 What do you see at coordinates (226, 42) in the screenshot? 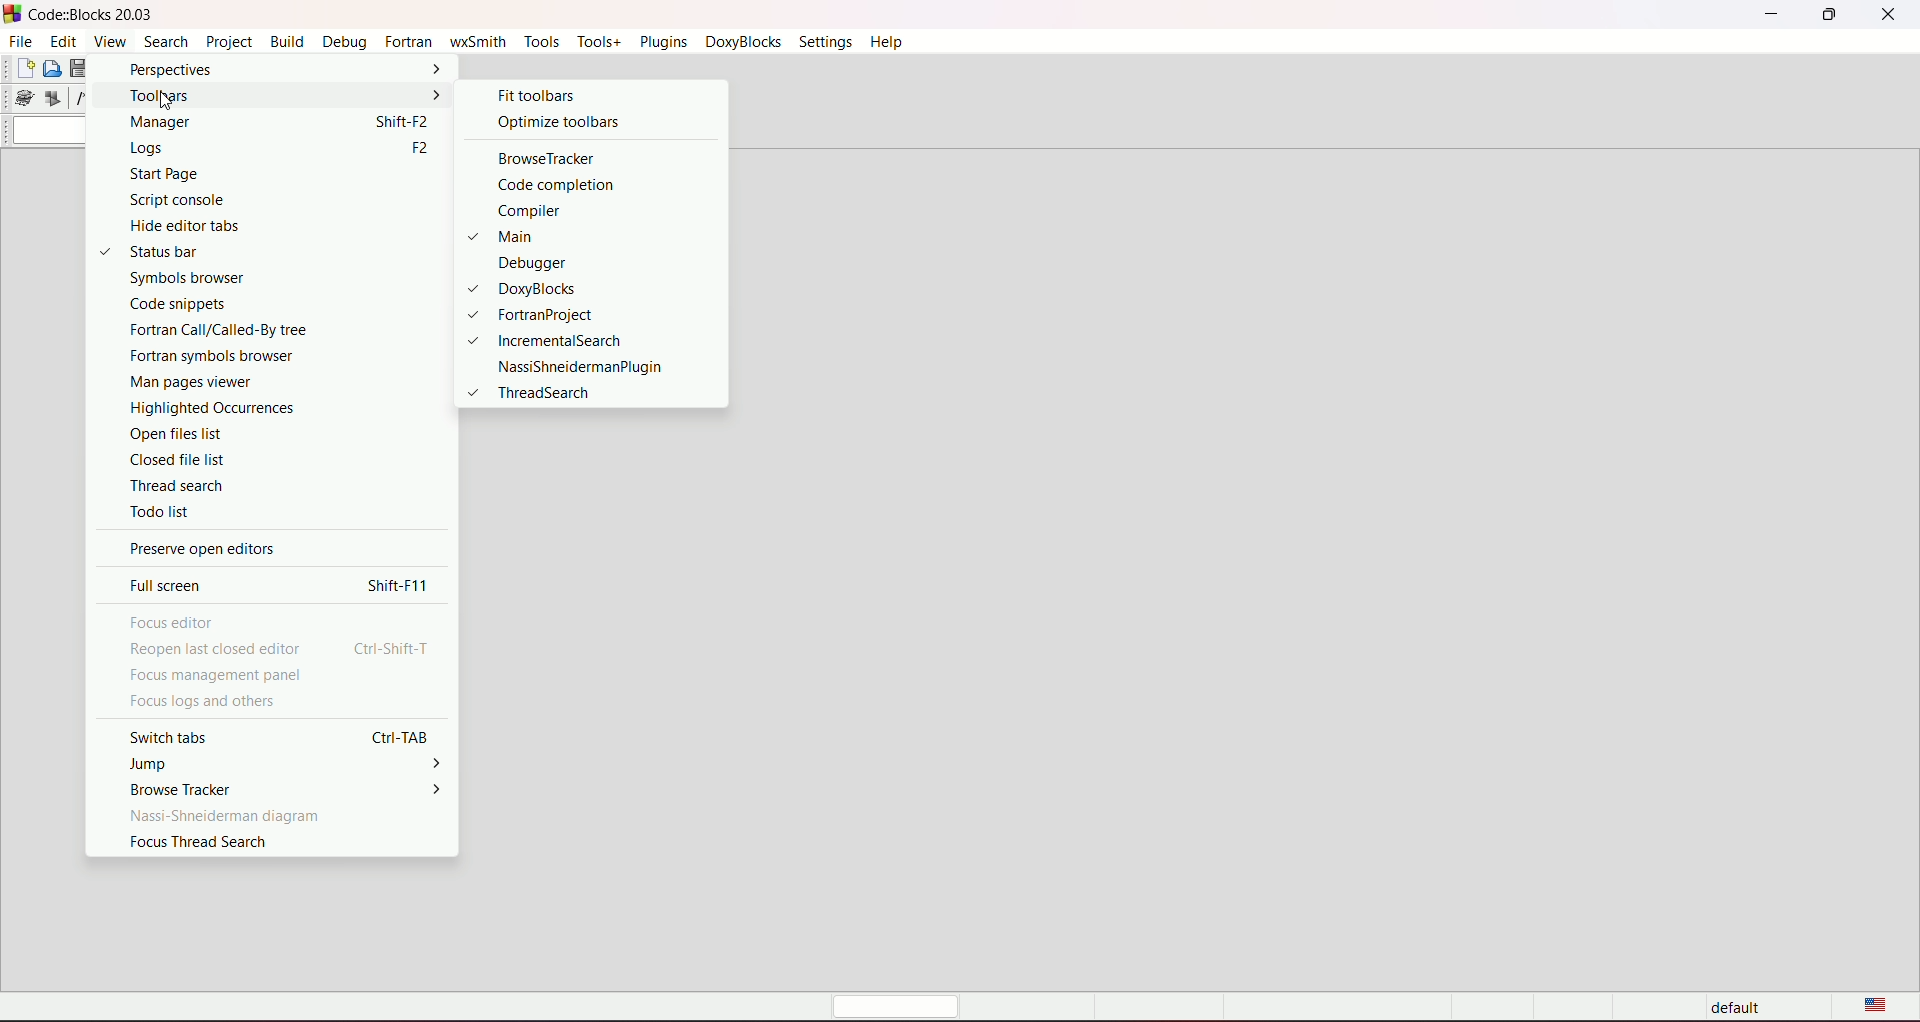
I see `project` at bounding box center [226, 42].